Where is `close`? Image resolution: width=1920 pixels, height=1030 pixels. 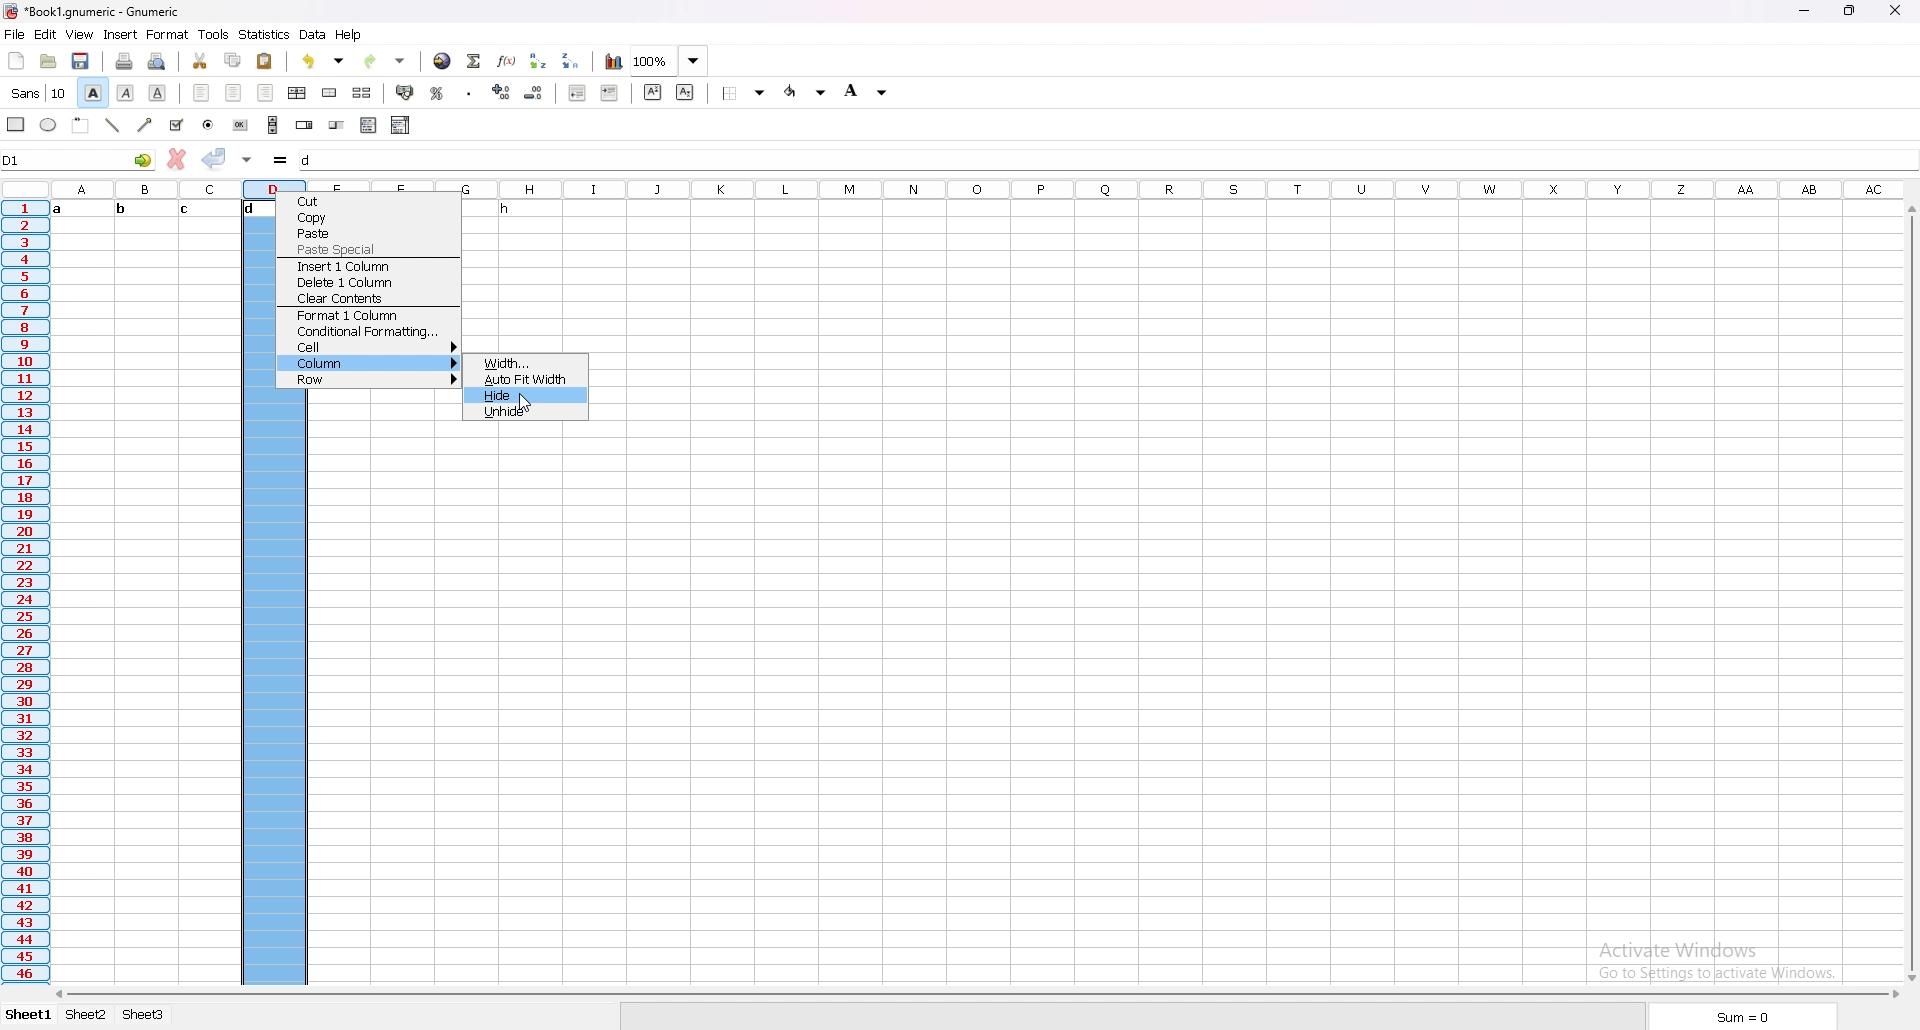
close is located at coordinates (1894, 11).